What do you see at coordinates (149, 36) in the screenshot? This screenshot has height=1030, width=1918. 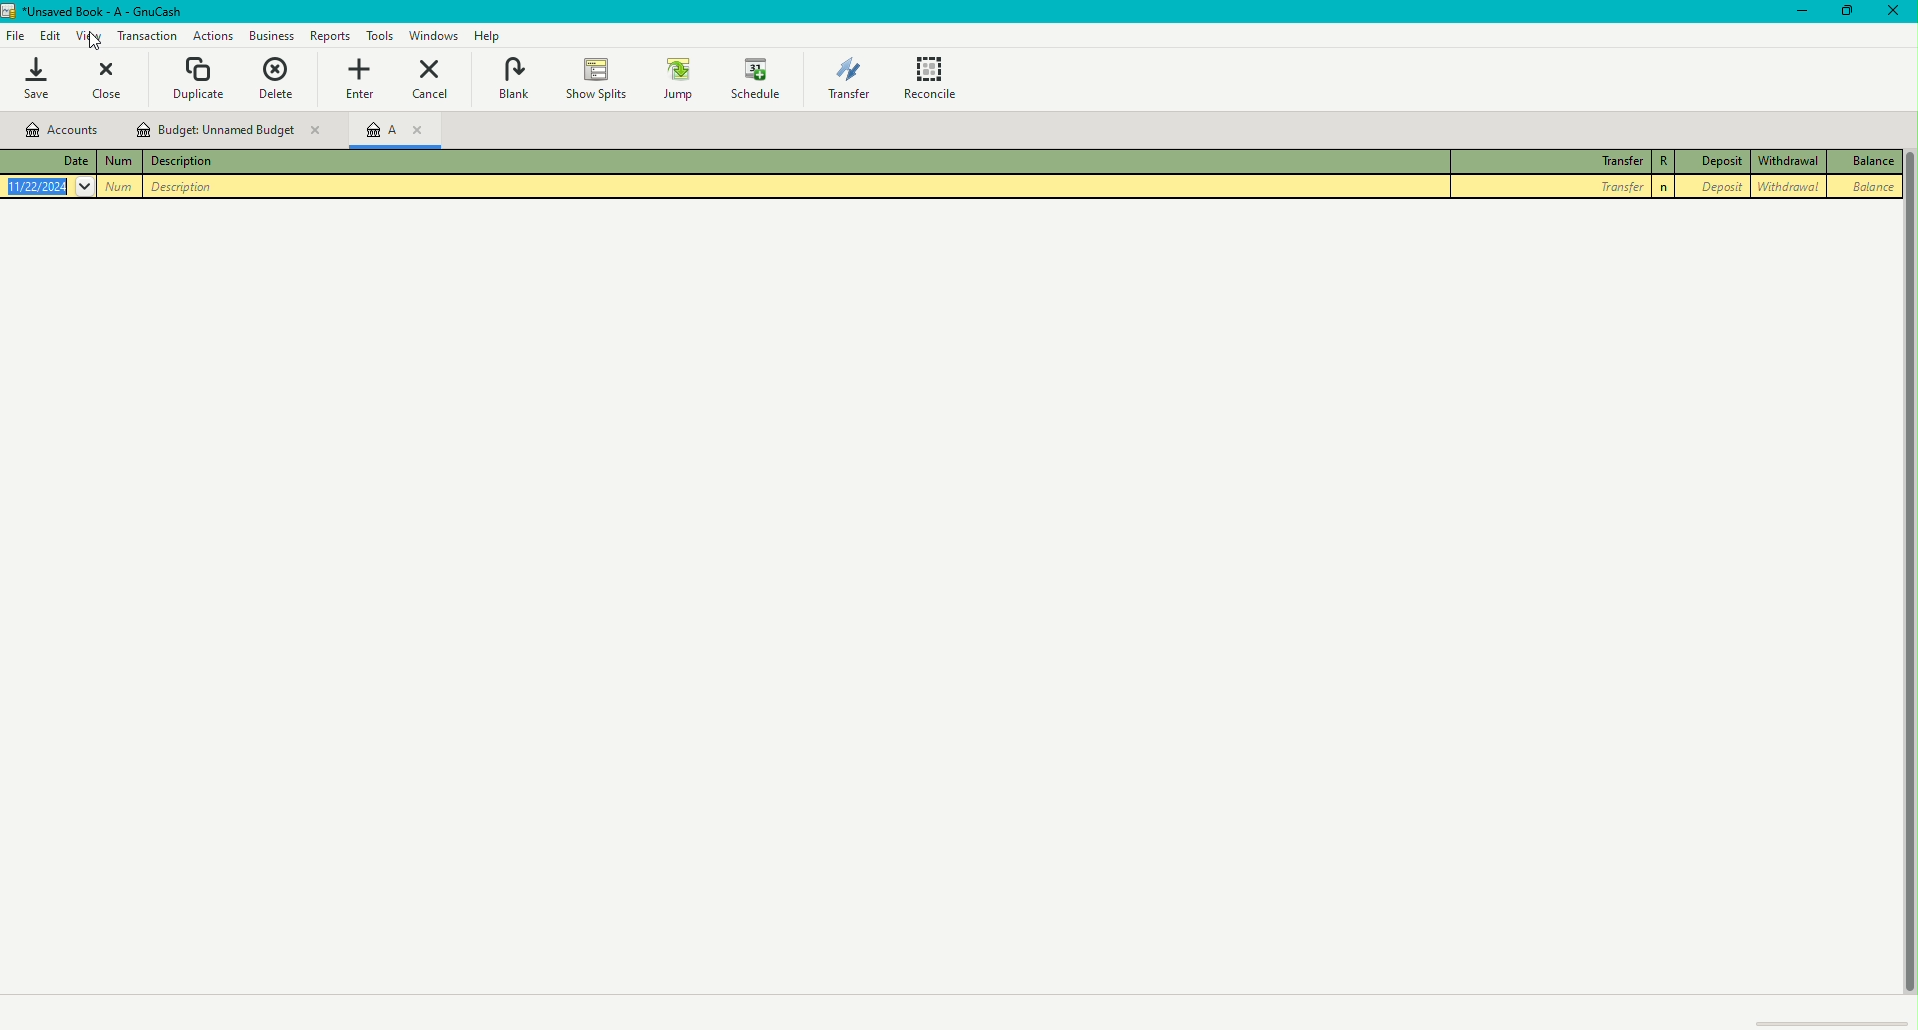 I see `Actions` at bounding box center [149, 36].